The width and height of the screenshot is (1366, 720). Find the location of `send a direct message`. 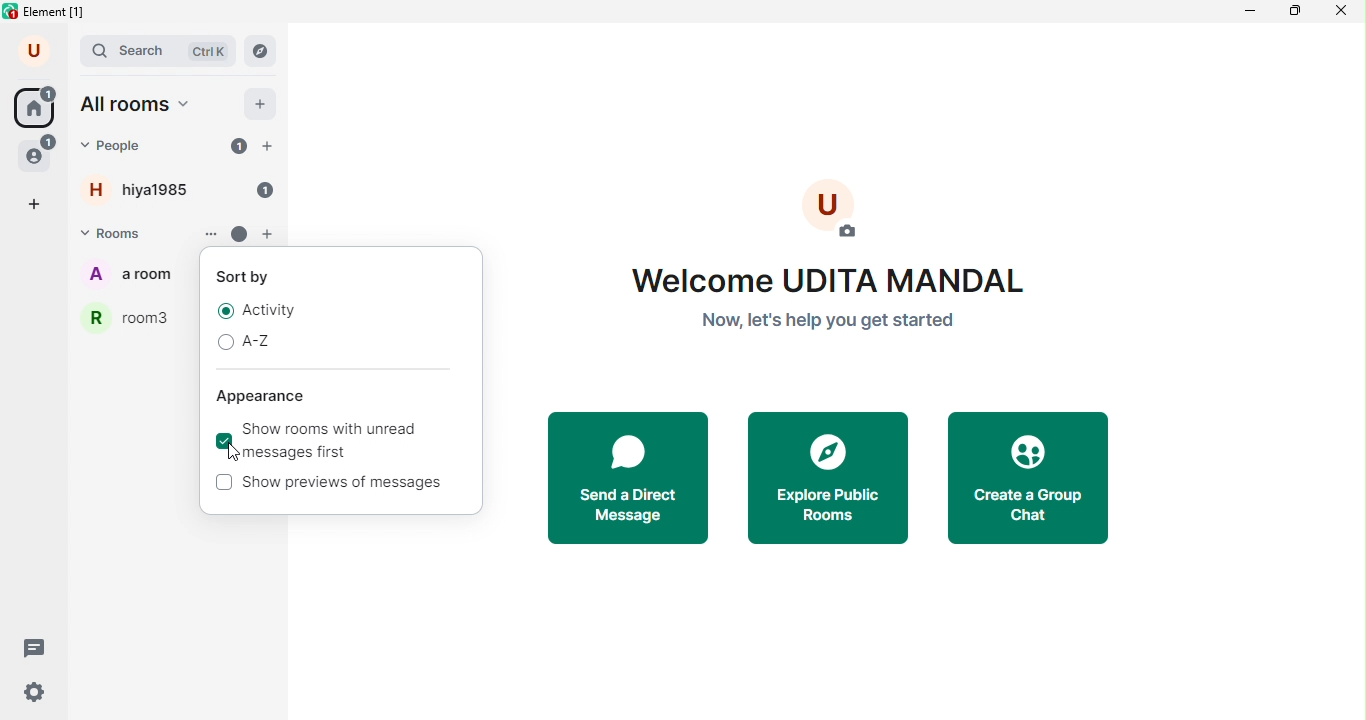

send a direct message is located at coordinates (631, 477).